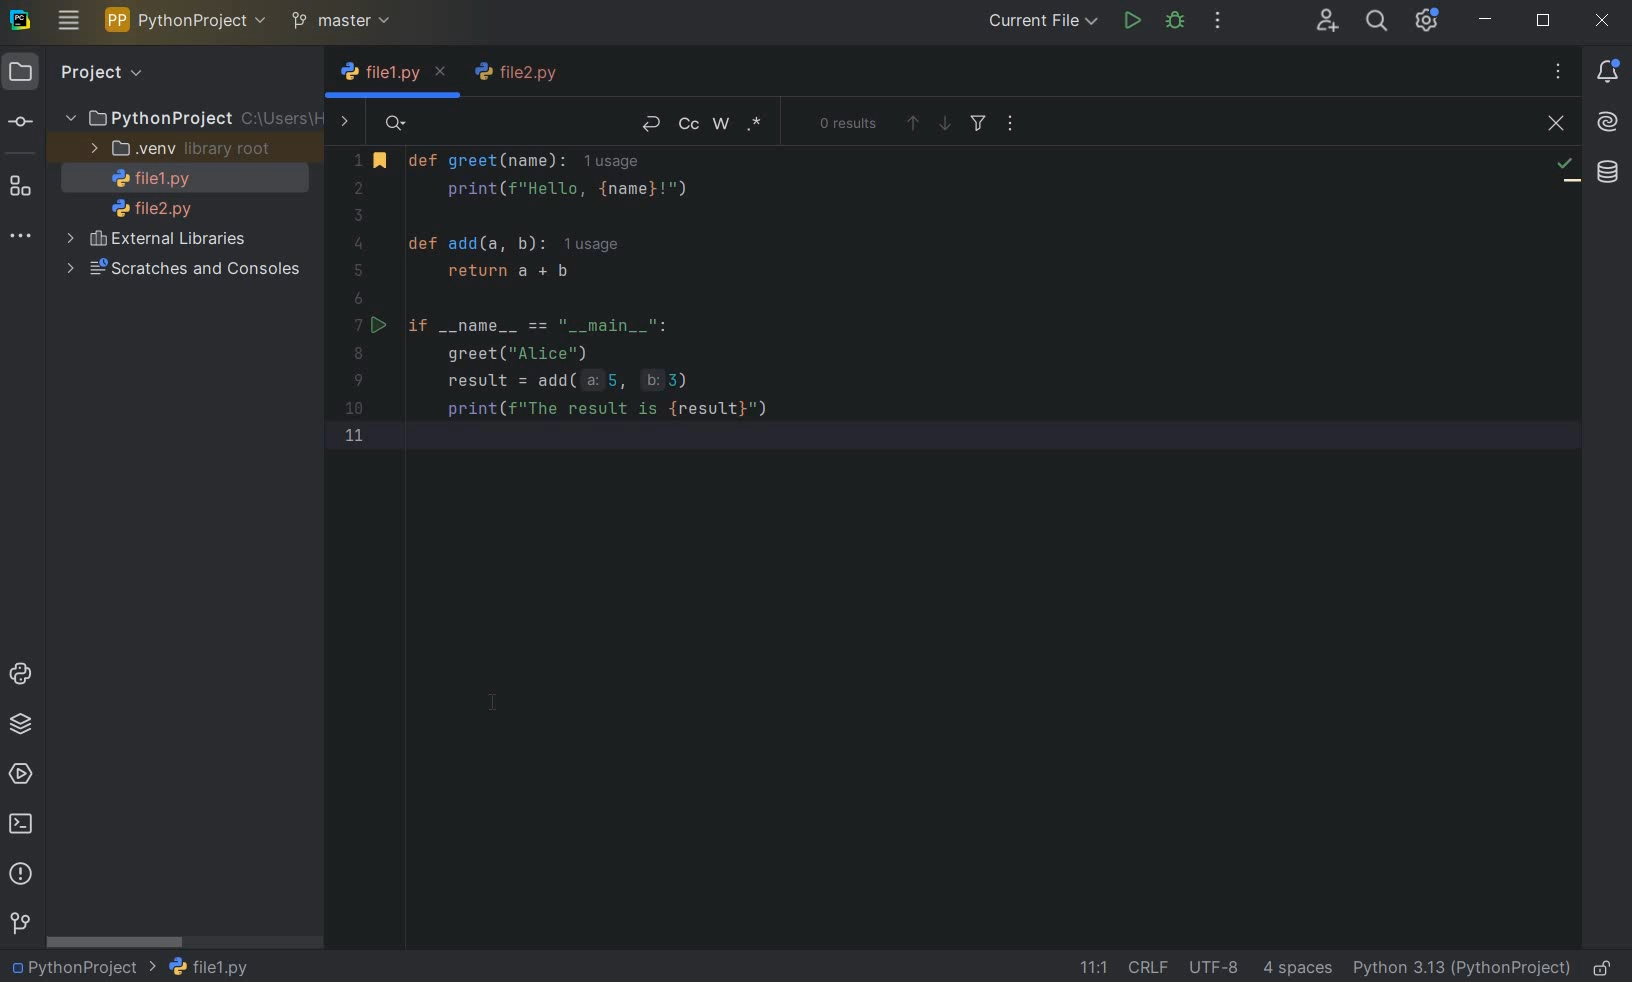  I want to click on SYSTEM LOGO, so click(22, 21).